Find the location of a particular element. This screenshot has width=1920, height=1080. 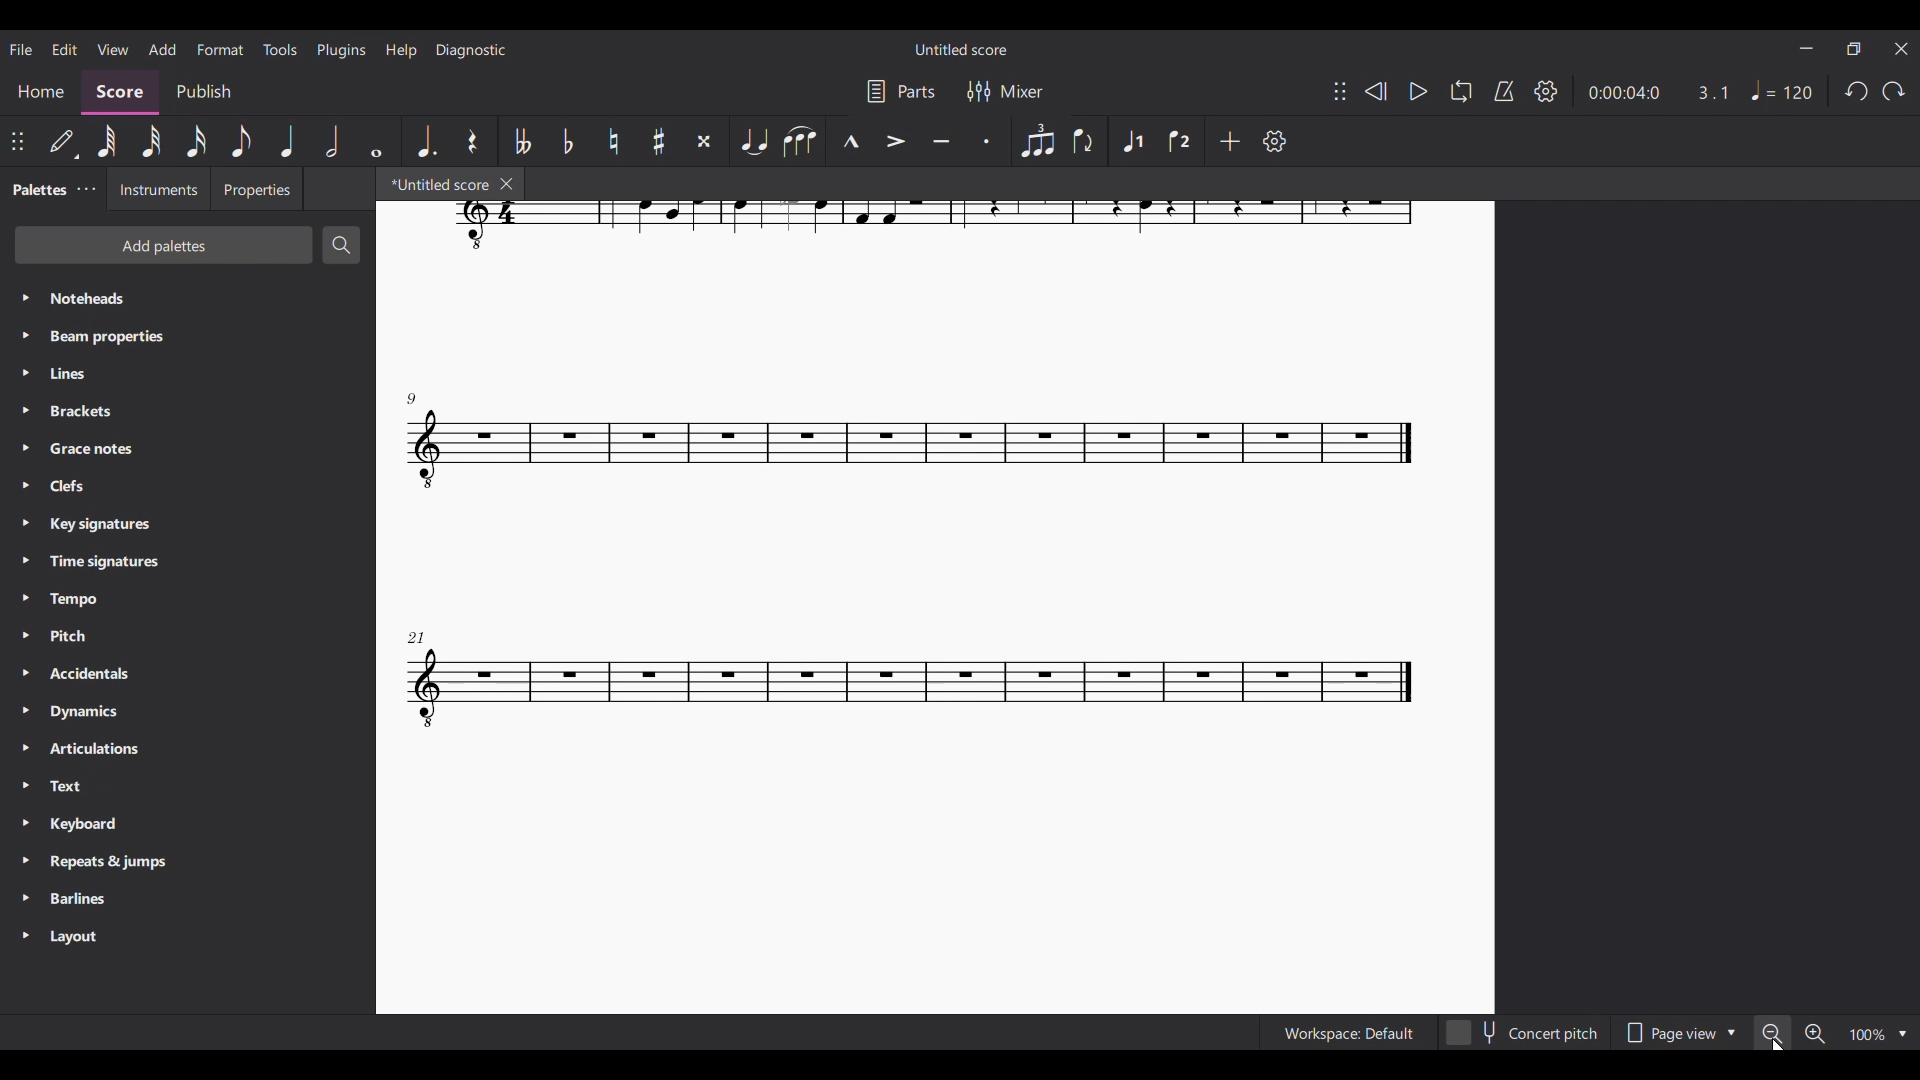

Score, current section highlighted is located at coordinates (120, 92).